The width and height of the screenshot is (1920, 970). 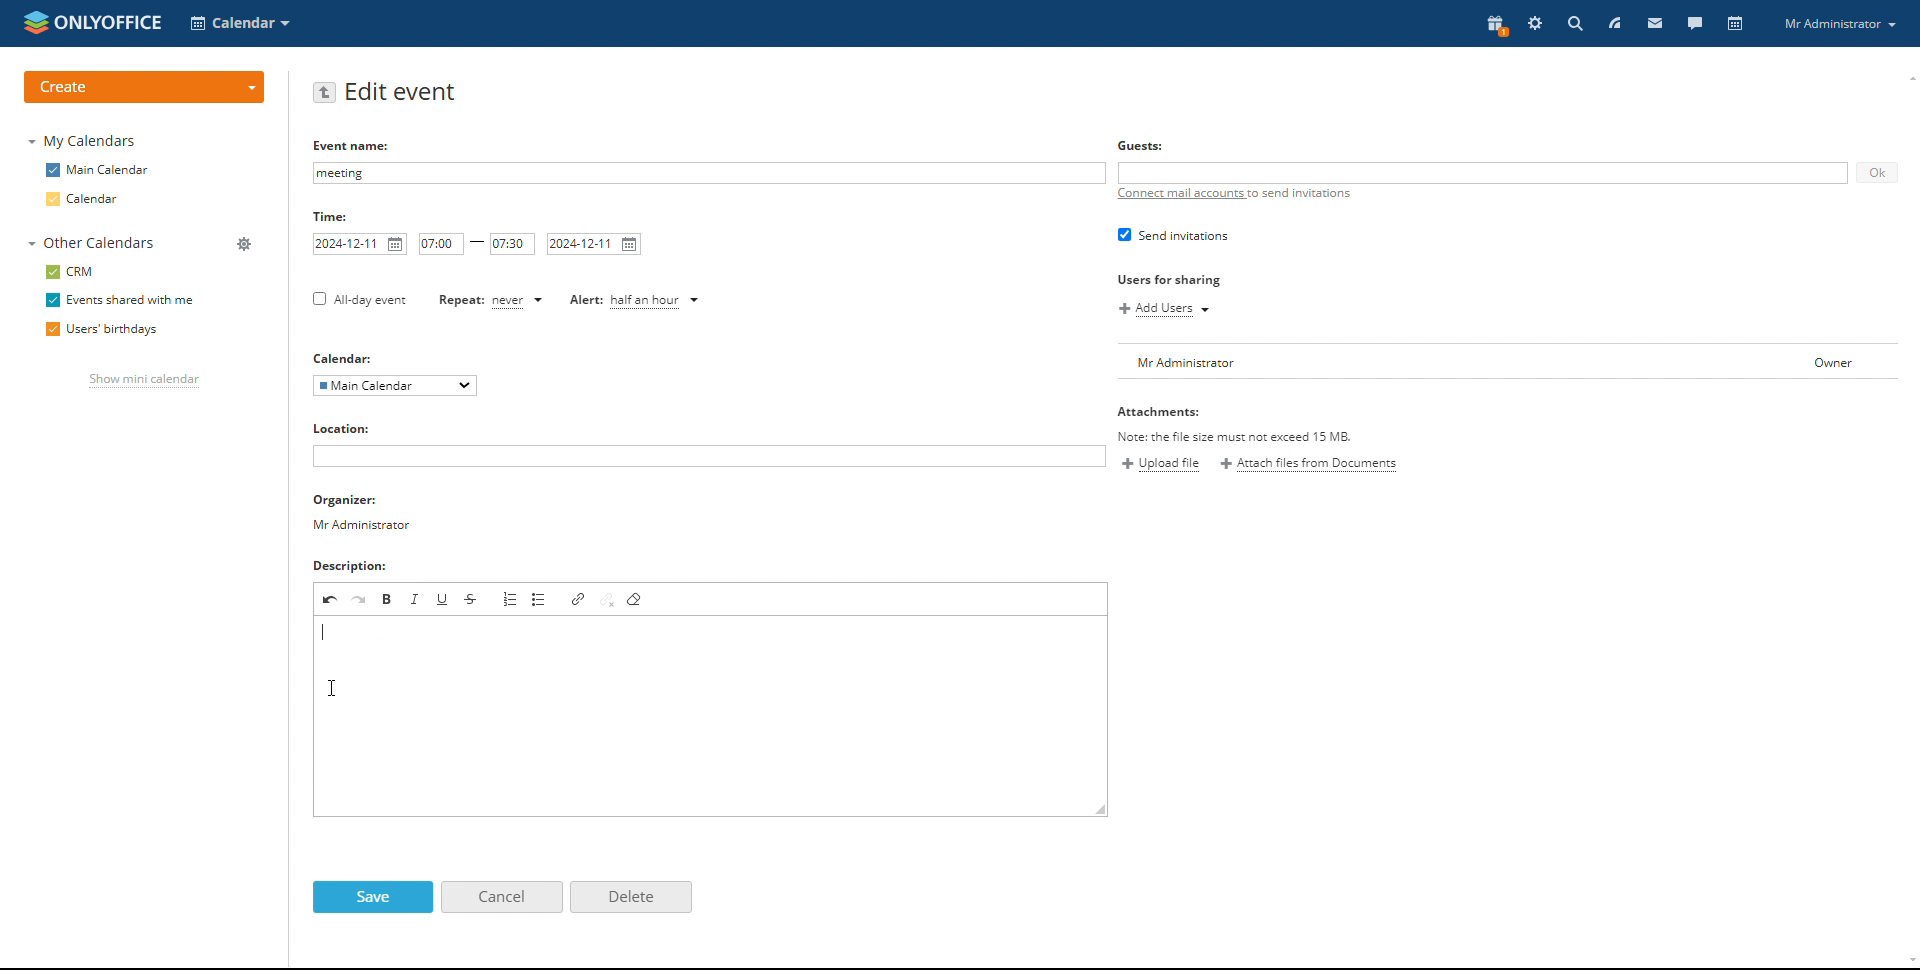 What do you see at coordinates (1164, 309) in the screenshot?
I see `add users` at bounding box center [1164, 309].